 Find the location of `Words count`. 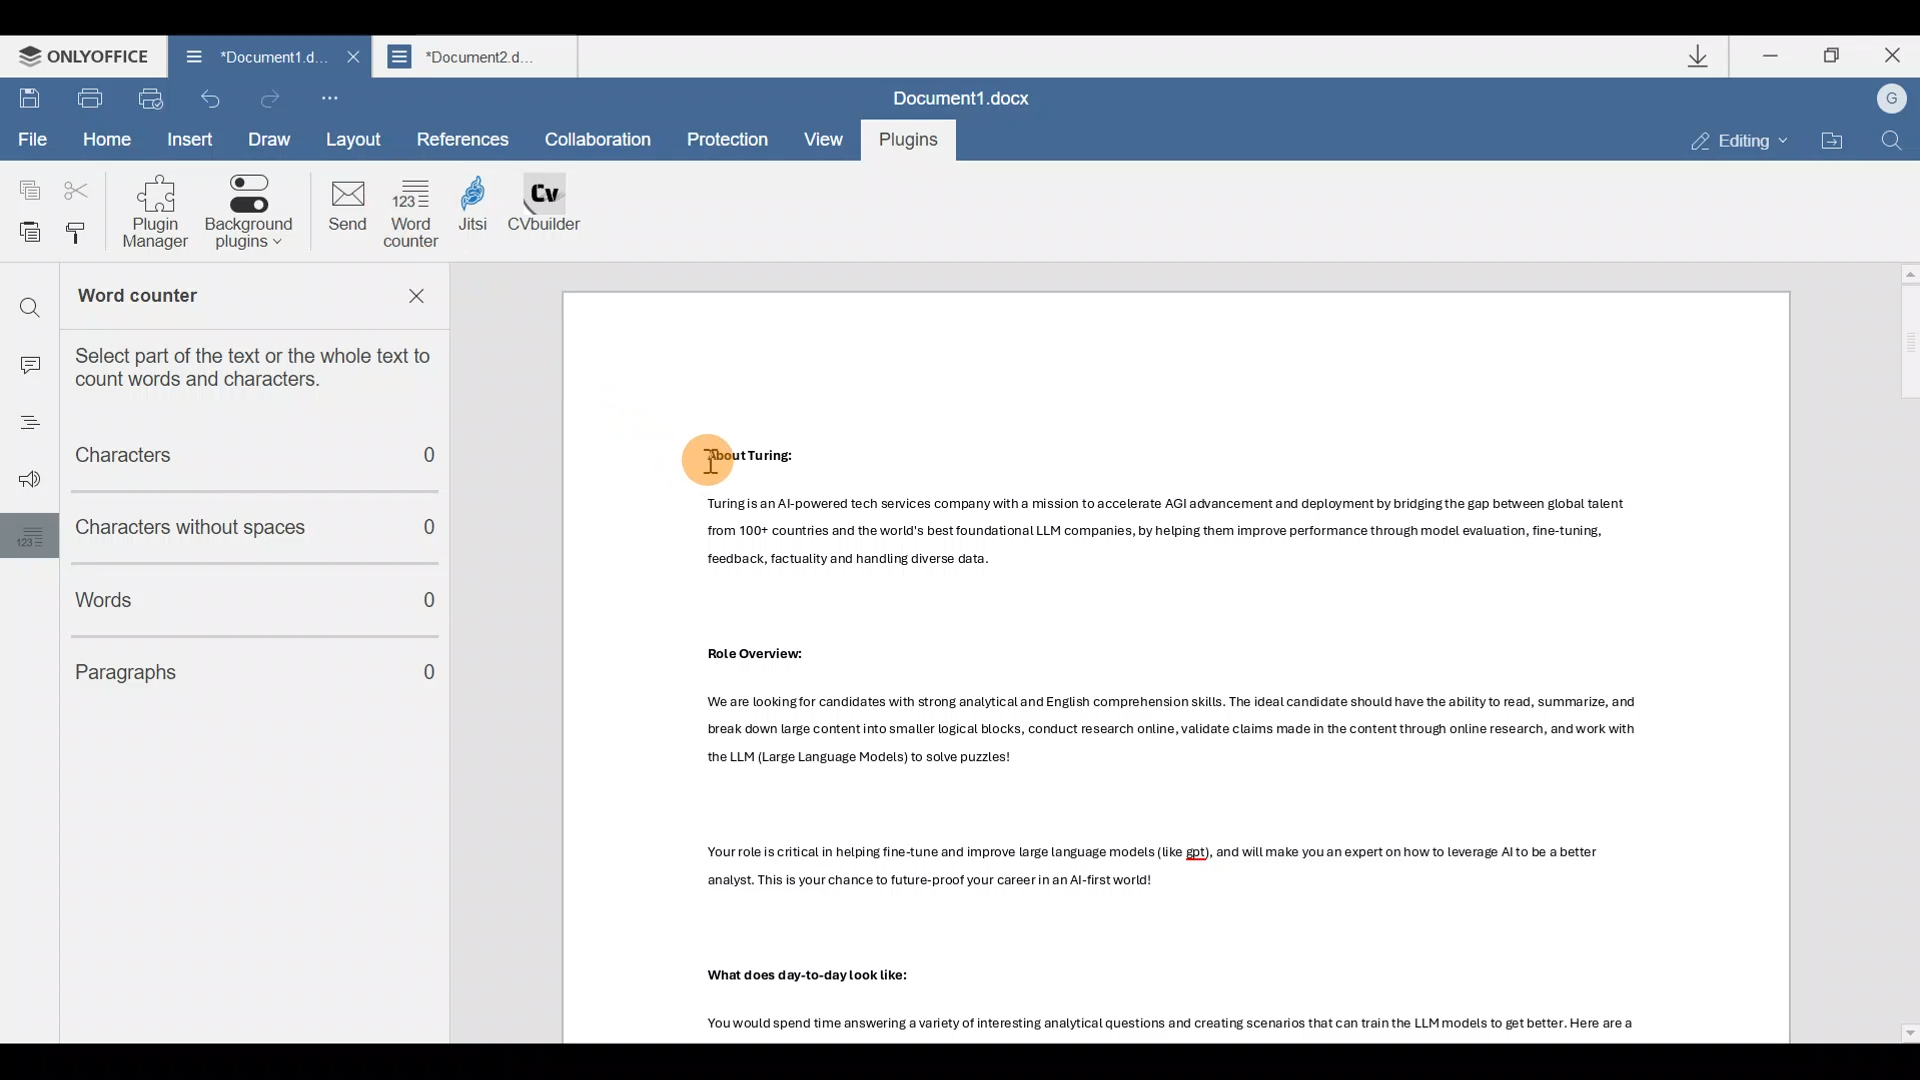

Words count is located at coordinates (222, 595).